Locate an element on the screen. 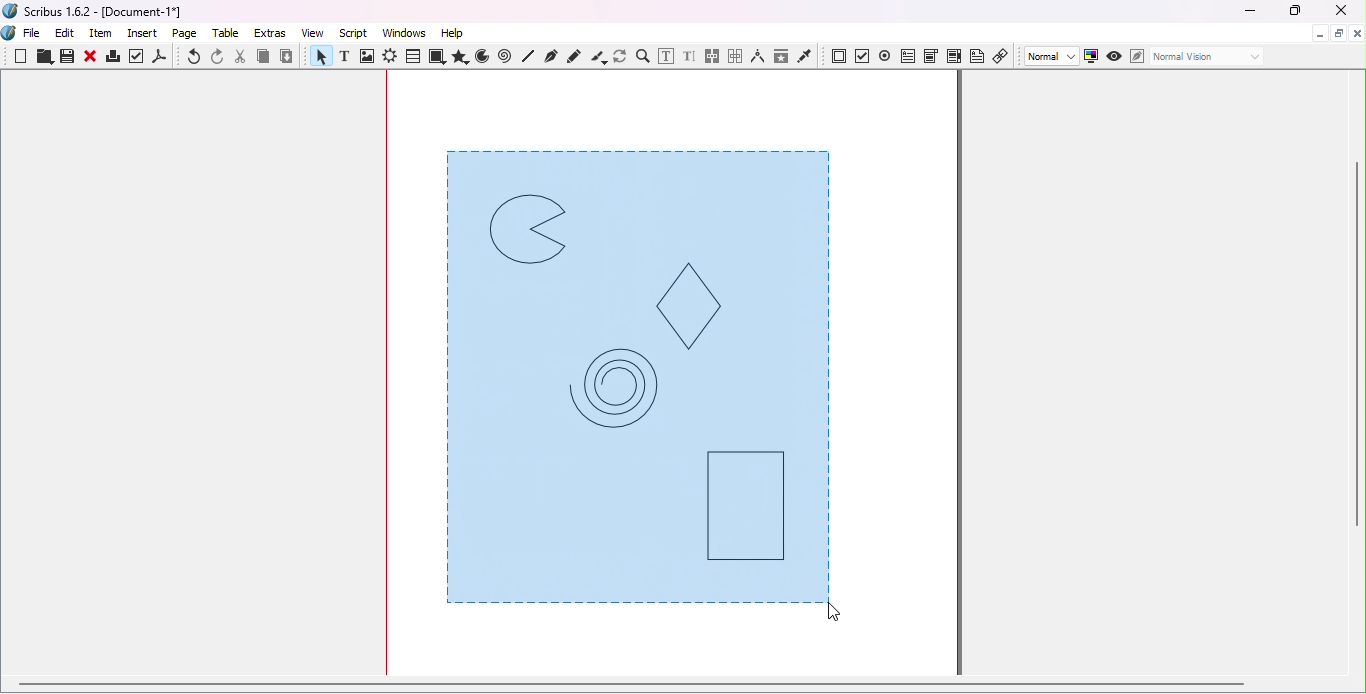  Arc is located at coordinates (482, 58).